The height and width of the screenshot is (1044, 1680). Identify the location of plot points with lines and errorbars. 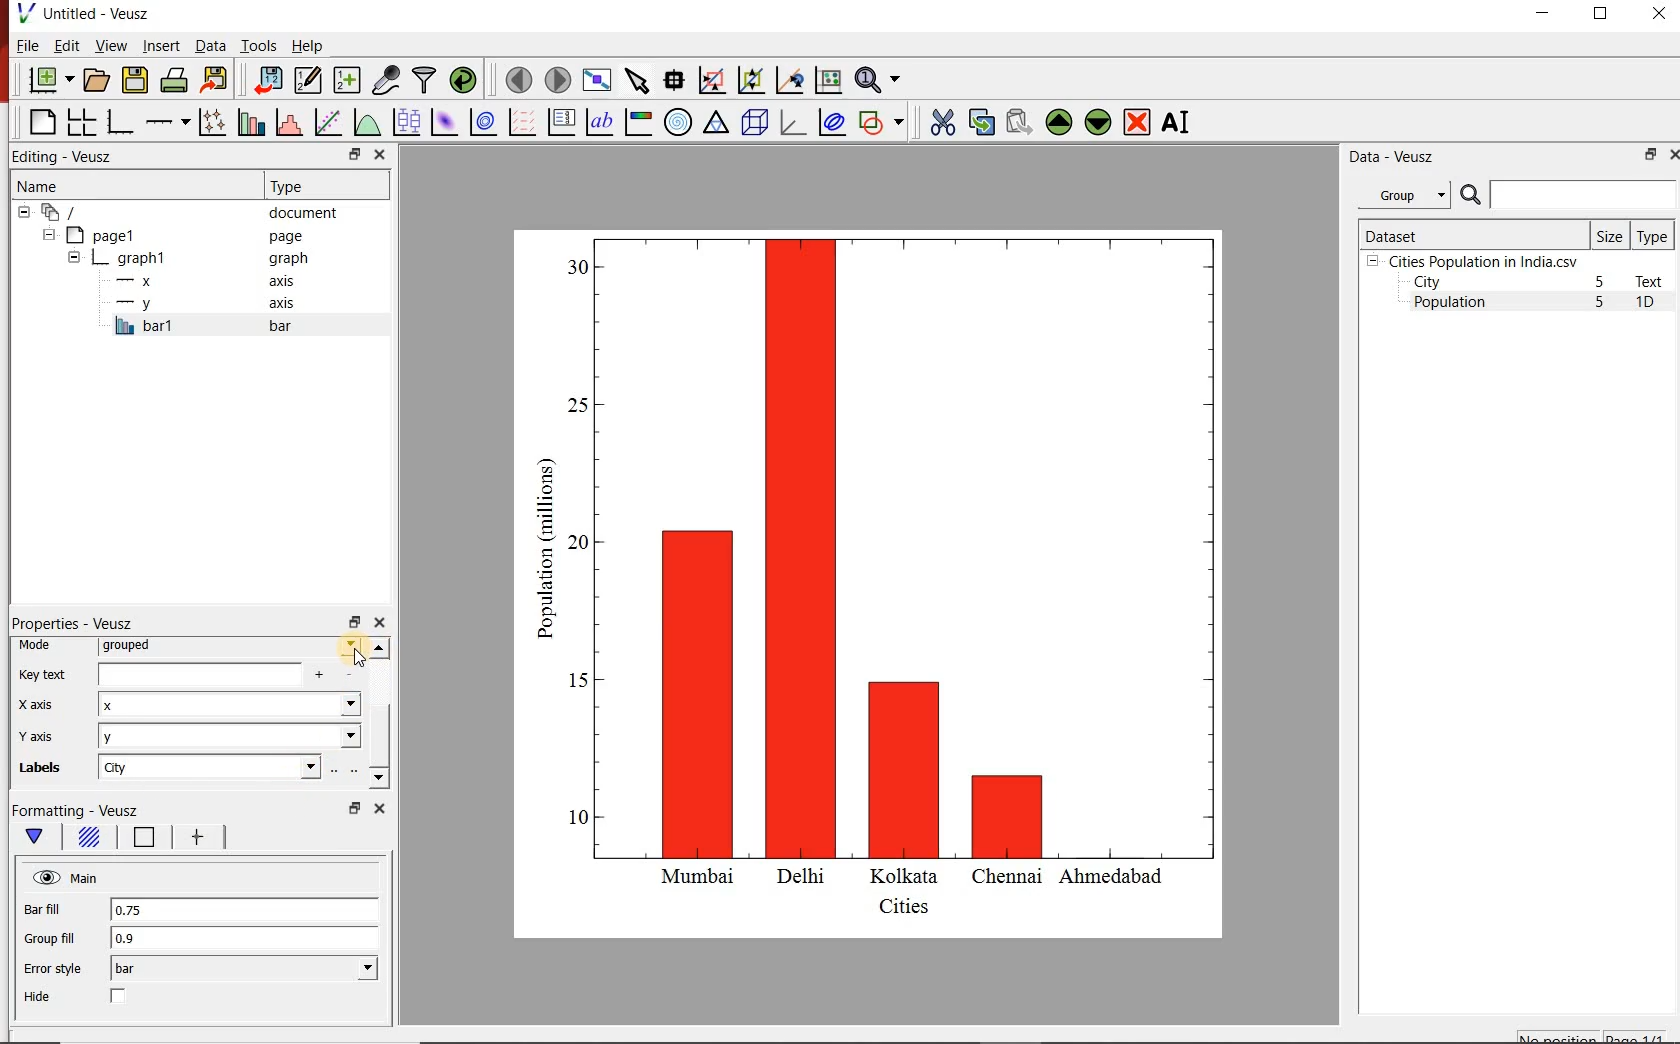
(209, 122).